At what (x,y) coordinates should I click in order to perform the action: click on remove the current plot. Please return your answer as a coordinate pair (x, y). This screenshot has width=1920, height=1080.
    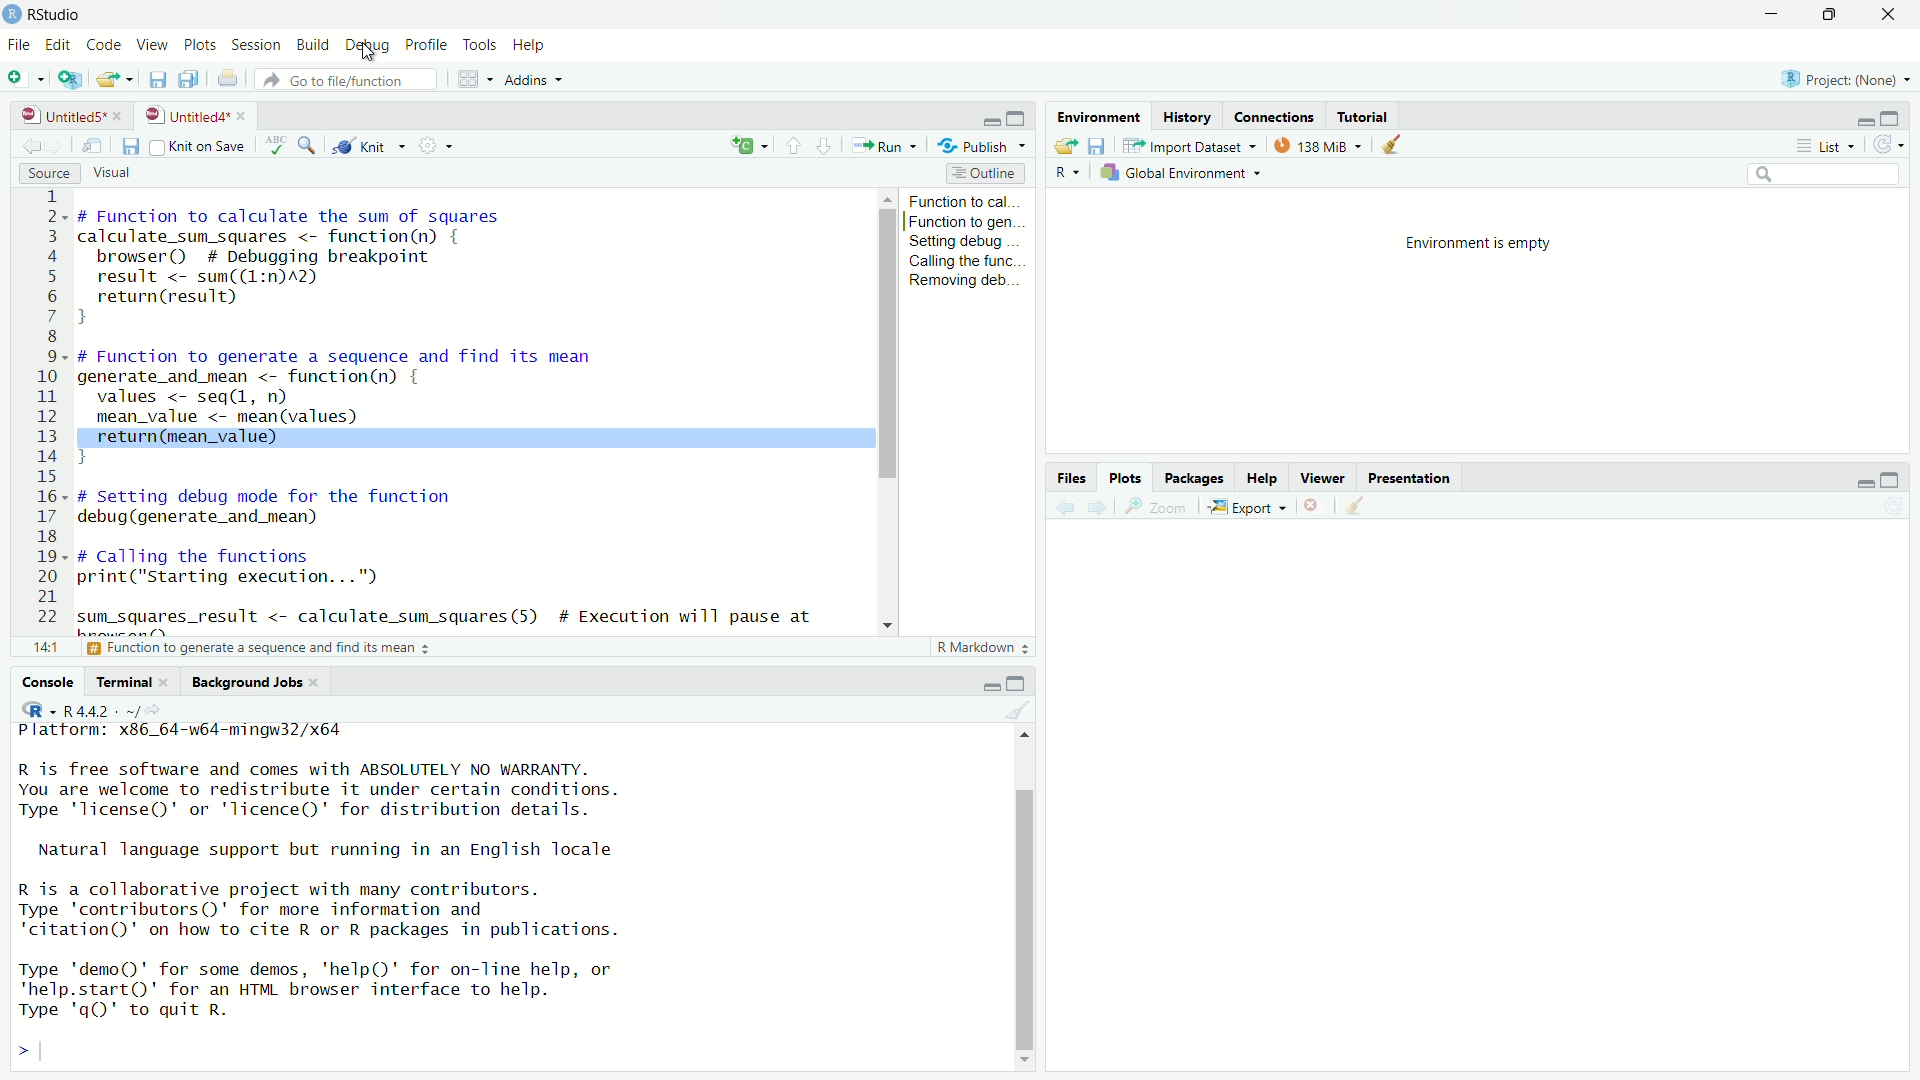
    Looking at the image, I should click on (1313, 508).